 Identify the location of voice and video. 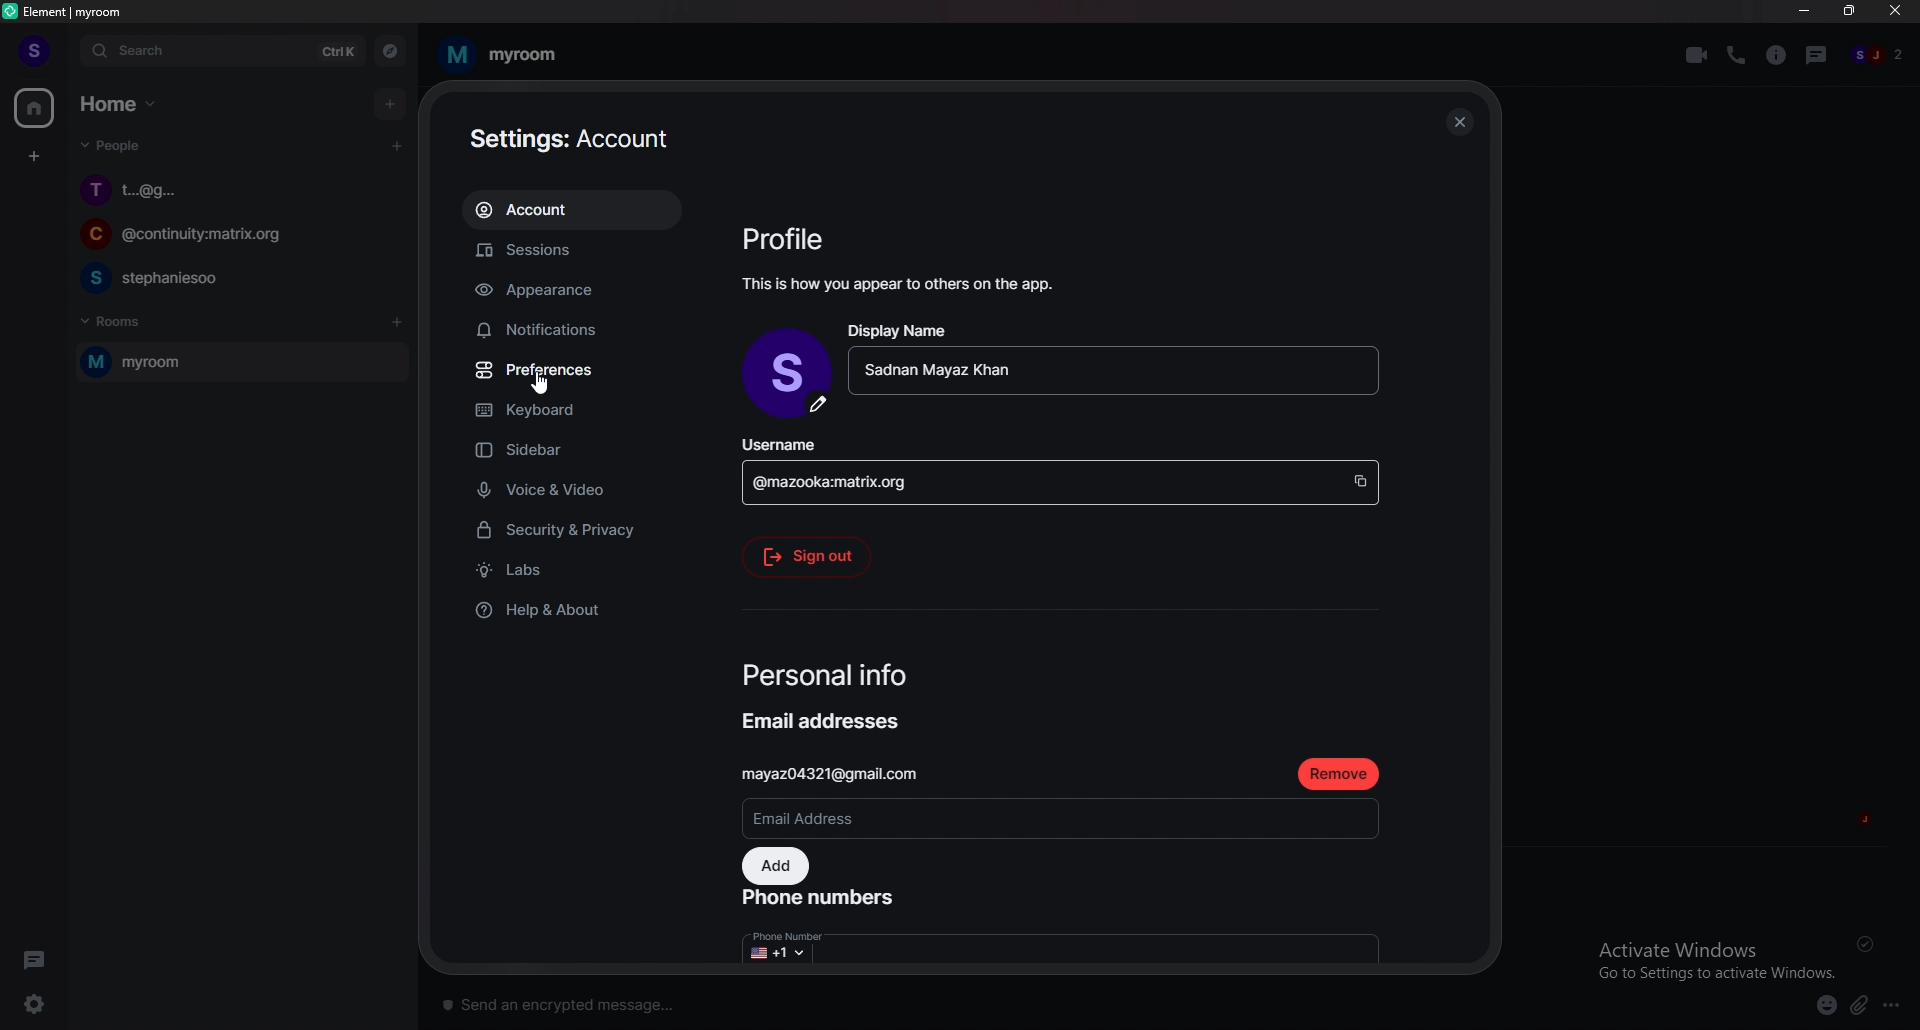
(577, 489).